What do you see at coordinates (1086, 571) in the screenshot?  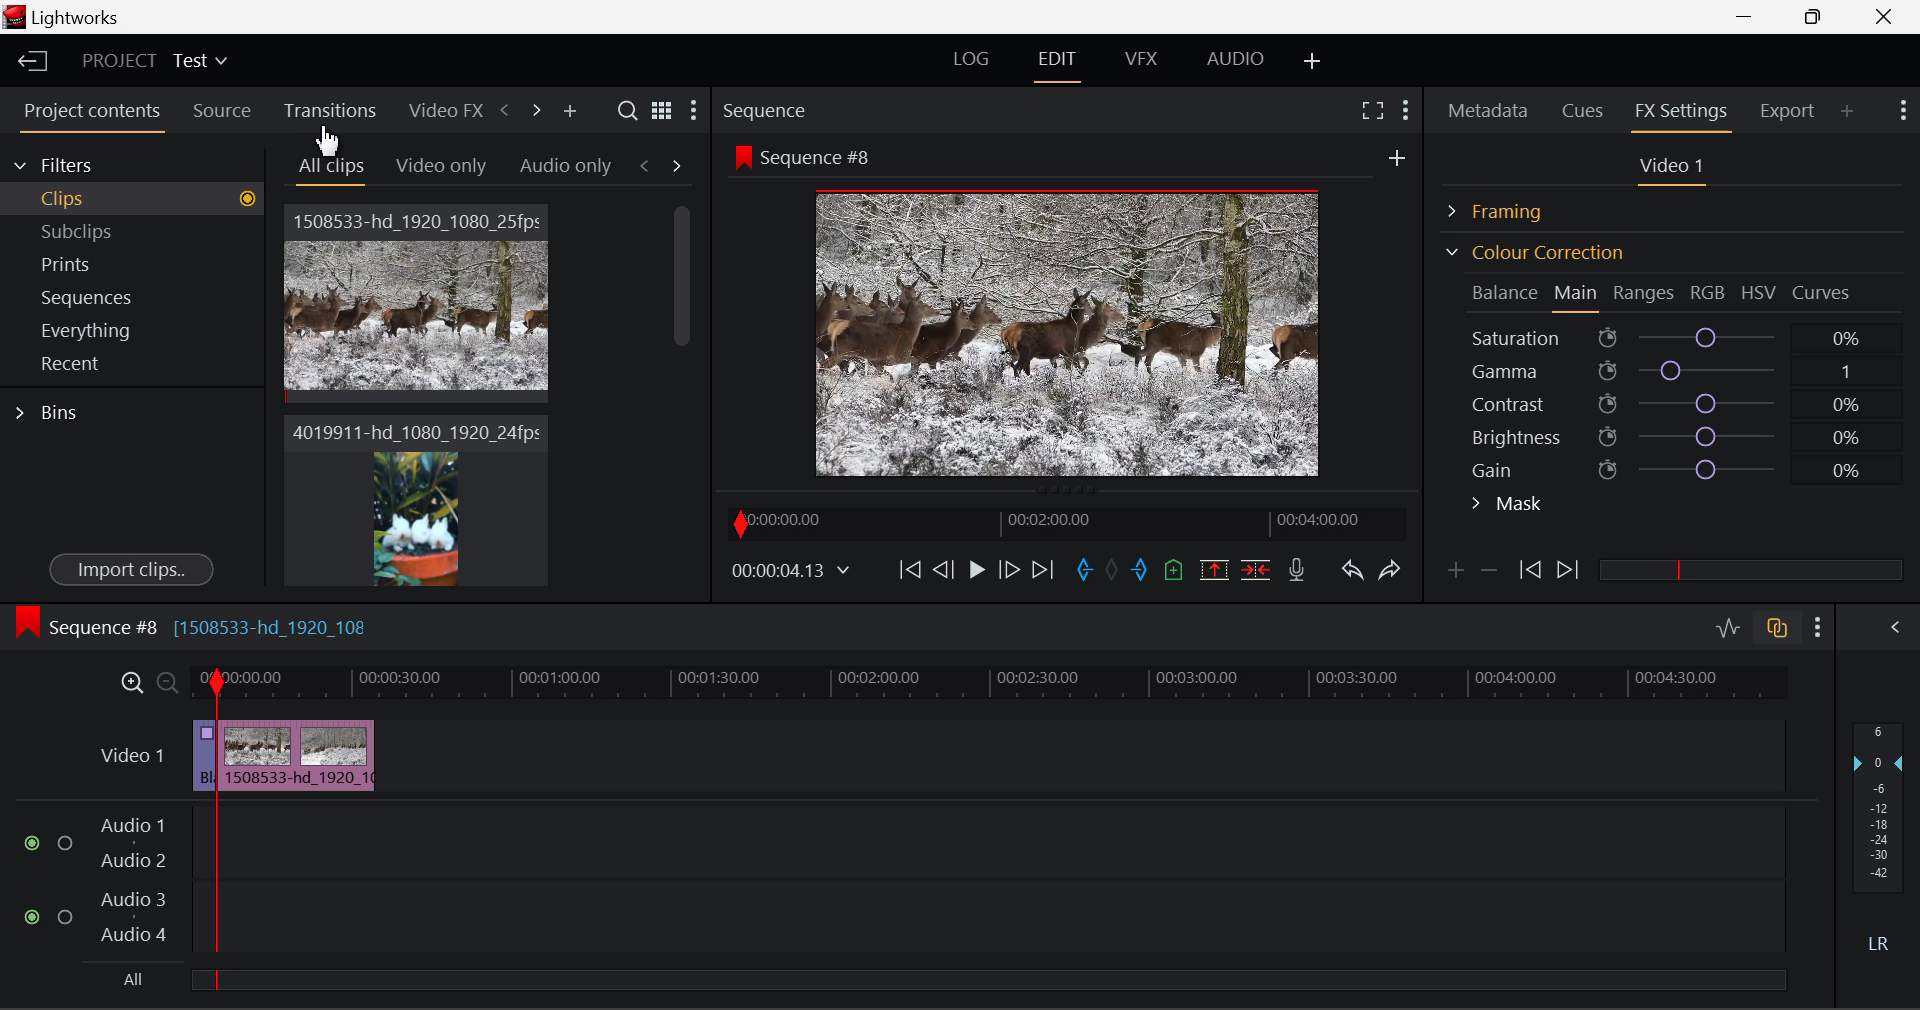 I see `Mark In` at bounding box center [1086, 571].